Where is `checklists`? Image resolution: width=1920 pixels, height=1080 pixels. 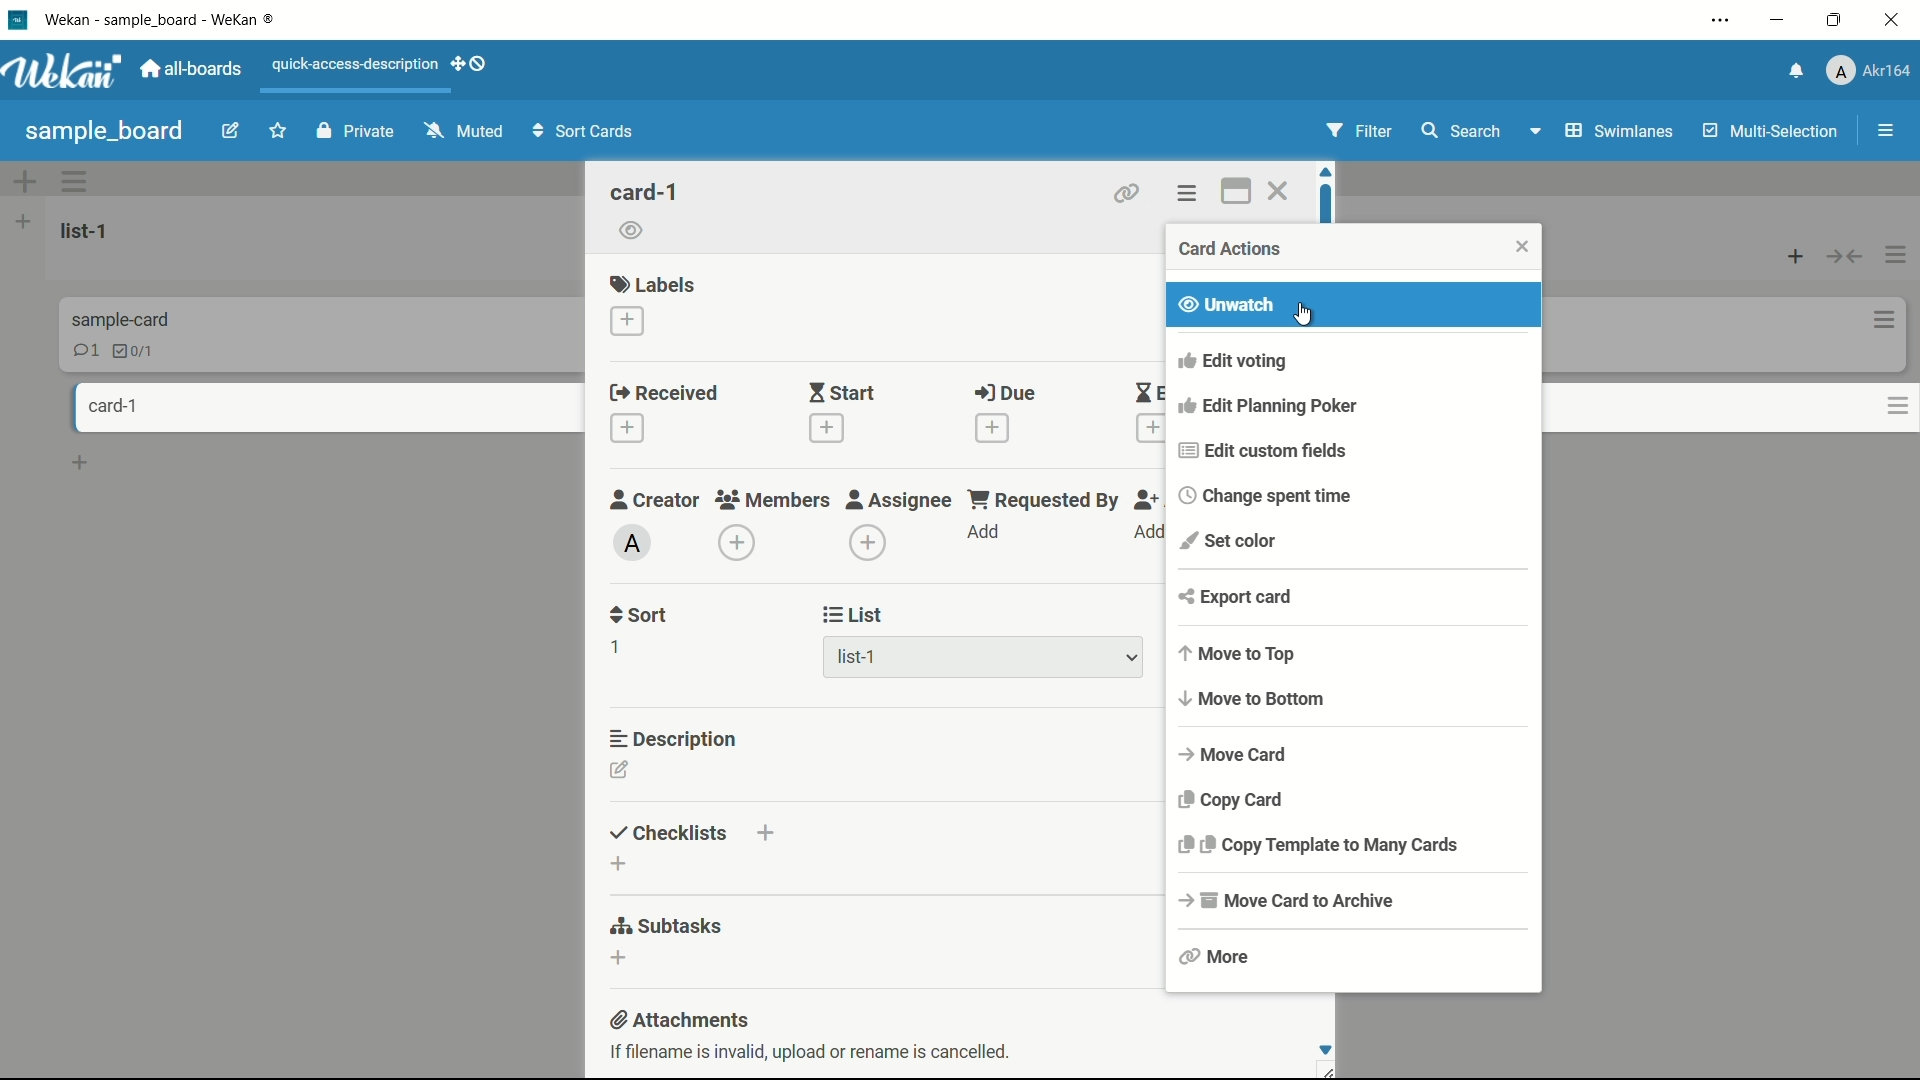 checklists is located at coordinates (670, 833).